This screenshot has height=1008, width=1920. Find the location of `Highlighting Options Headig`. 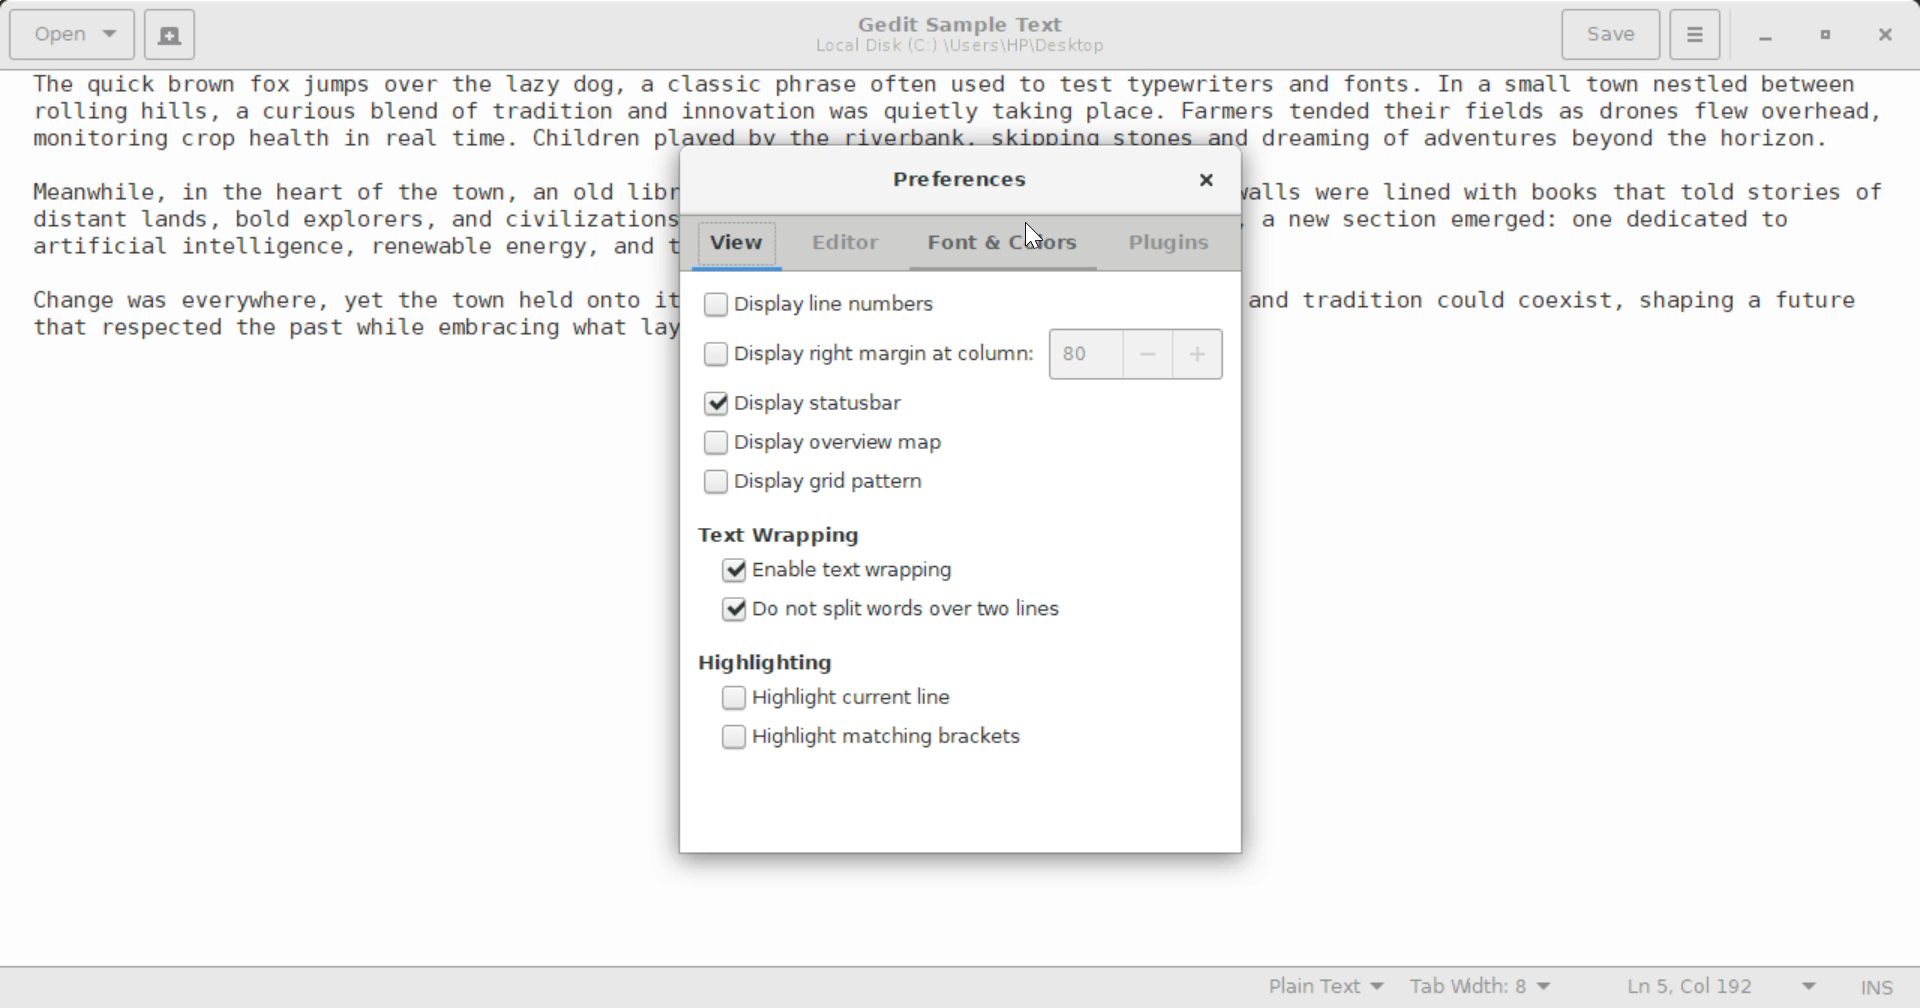

Highlighting Options Headig is located at coordinates (769, 661).